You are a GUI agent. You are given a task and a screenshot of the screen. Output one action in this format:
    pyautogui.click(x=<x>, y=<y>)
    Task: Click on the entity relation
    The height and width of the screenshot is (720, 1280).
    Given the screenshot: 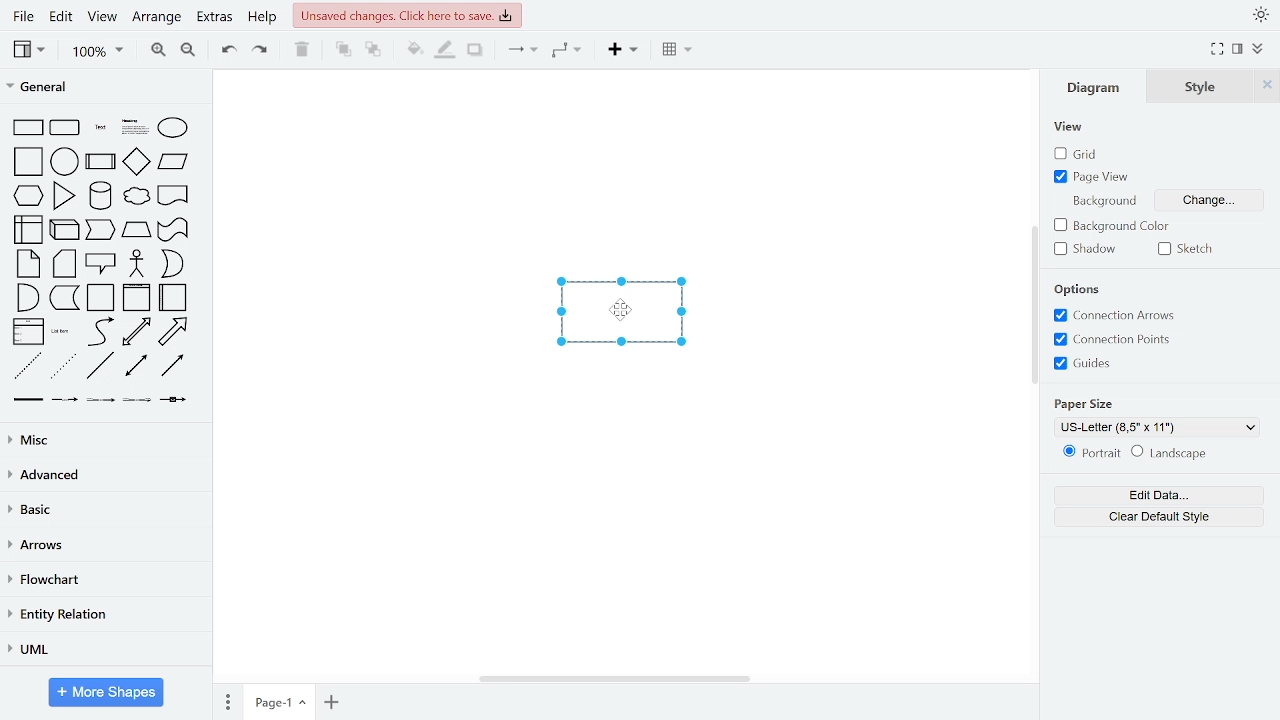 What is the action you would take?
    pyautogui.click(x=106, y=613)
    